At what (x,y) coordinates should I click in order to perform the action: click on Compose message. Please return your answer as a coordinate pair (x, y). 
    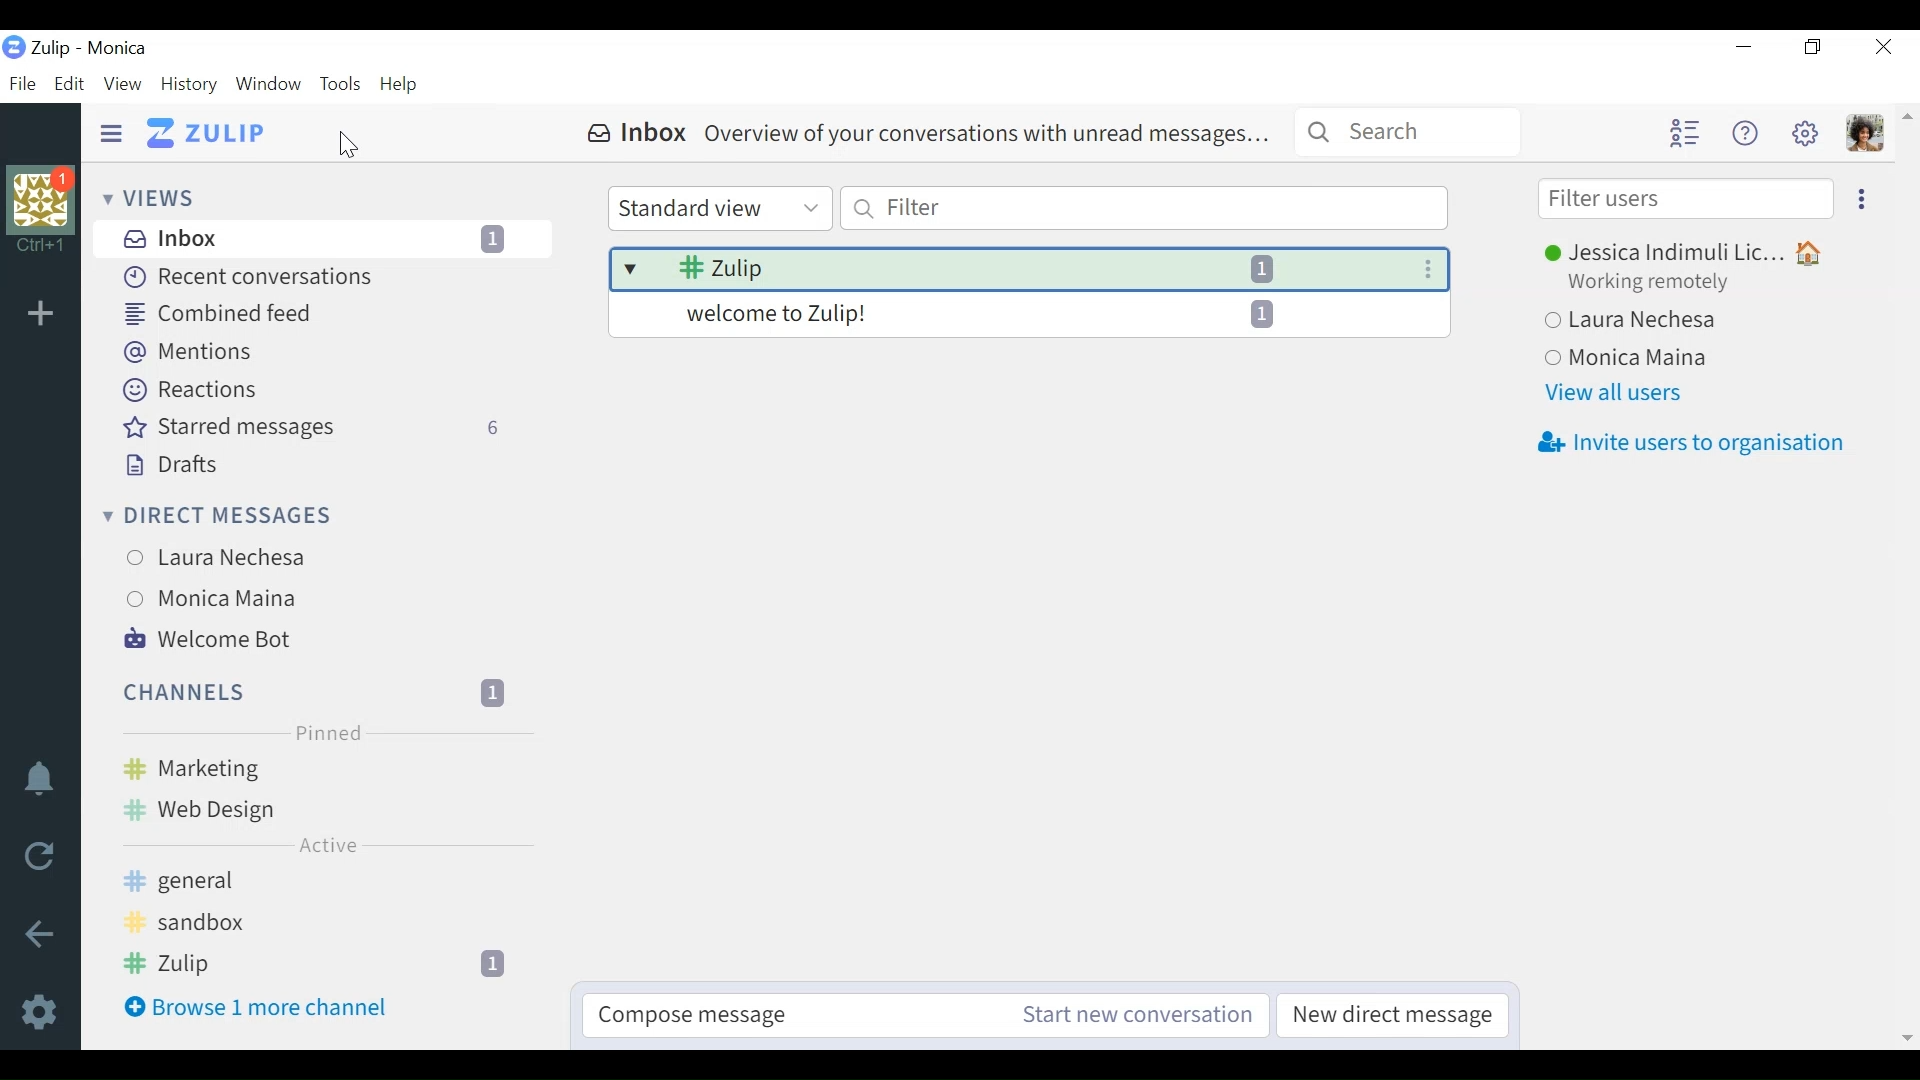
    Looking at the image, I should click on (779, 1014).